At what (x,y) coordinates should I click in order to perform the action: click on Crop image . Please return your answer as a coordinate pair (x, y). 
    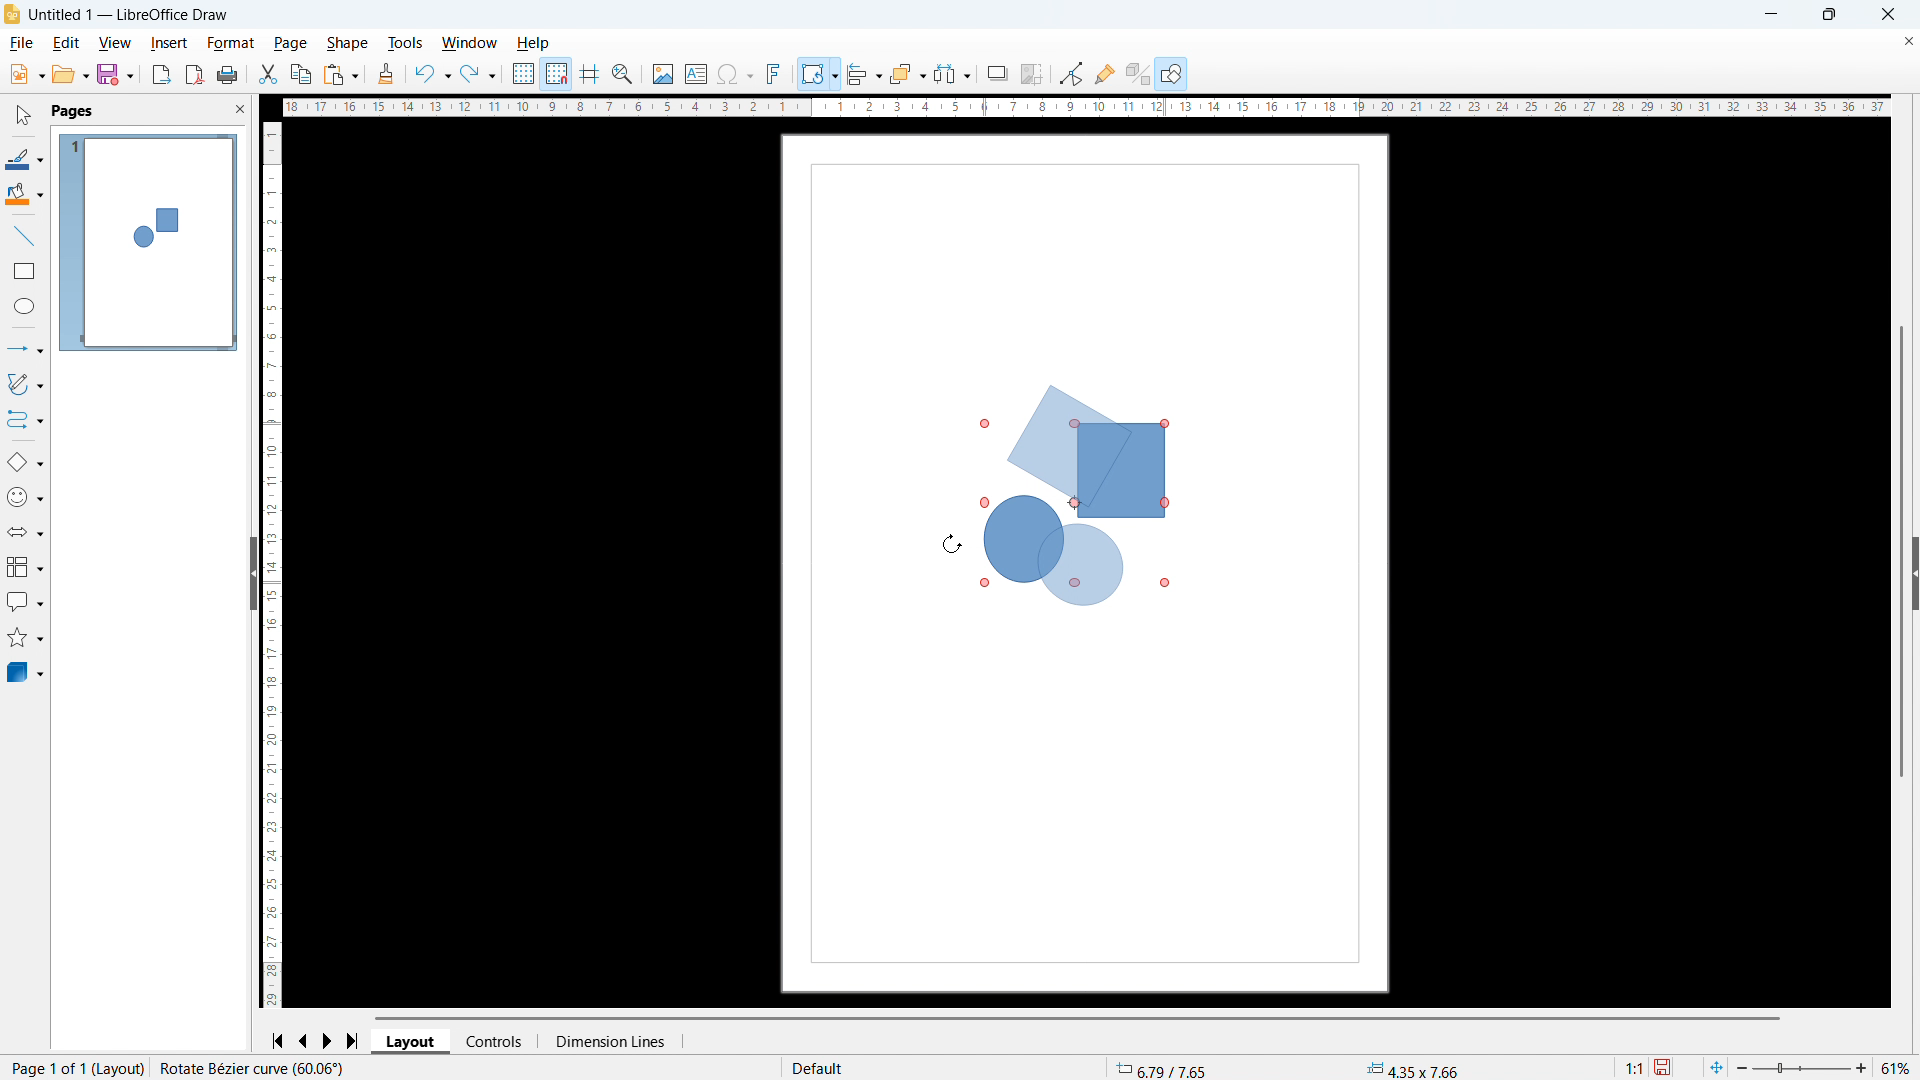
    Looking at the image, I should click on (1031, 74).